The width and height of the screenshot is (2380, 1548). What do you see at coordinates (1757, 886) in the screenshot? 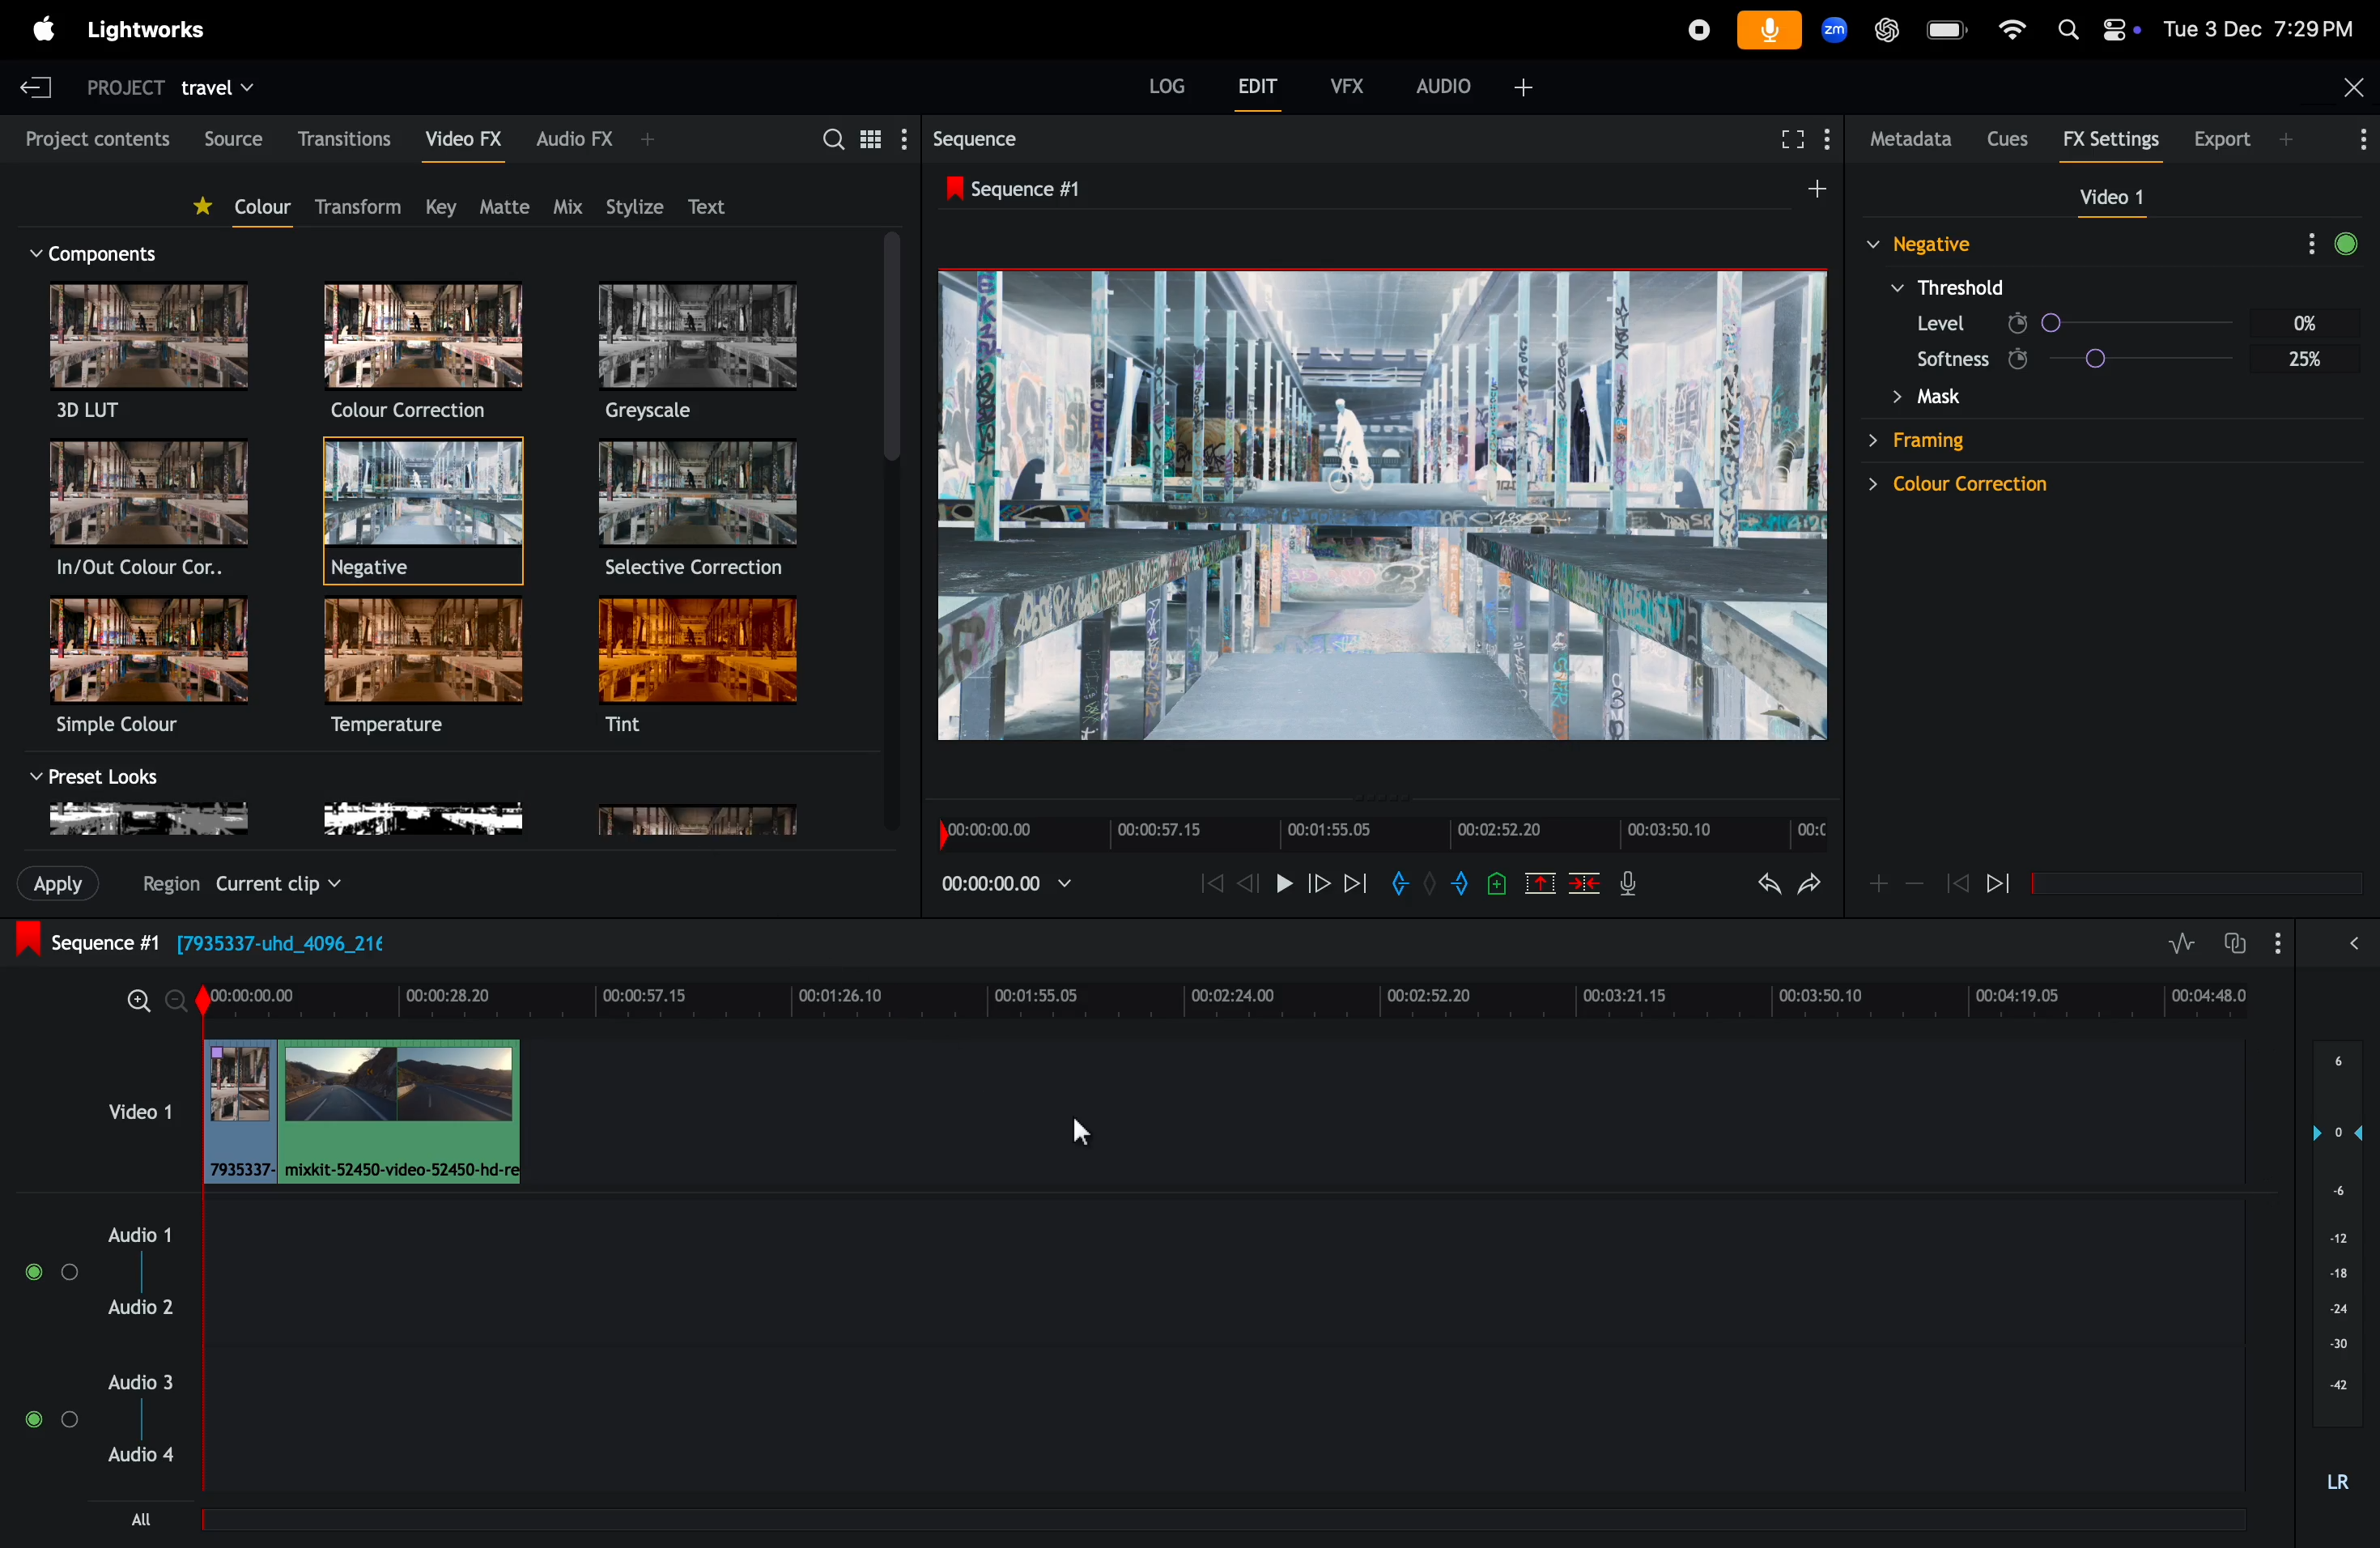
I see `undo` at bounding box center [1757, 886].